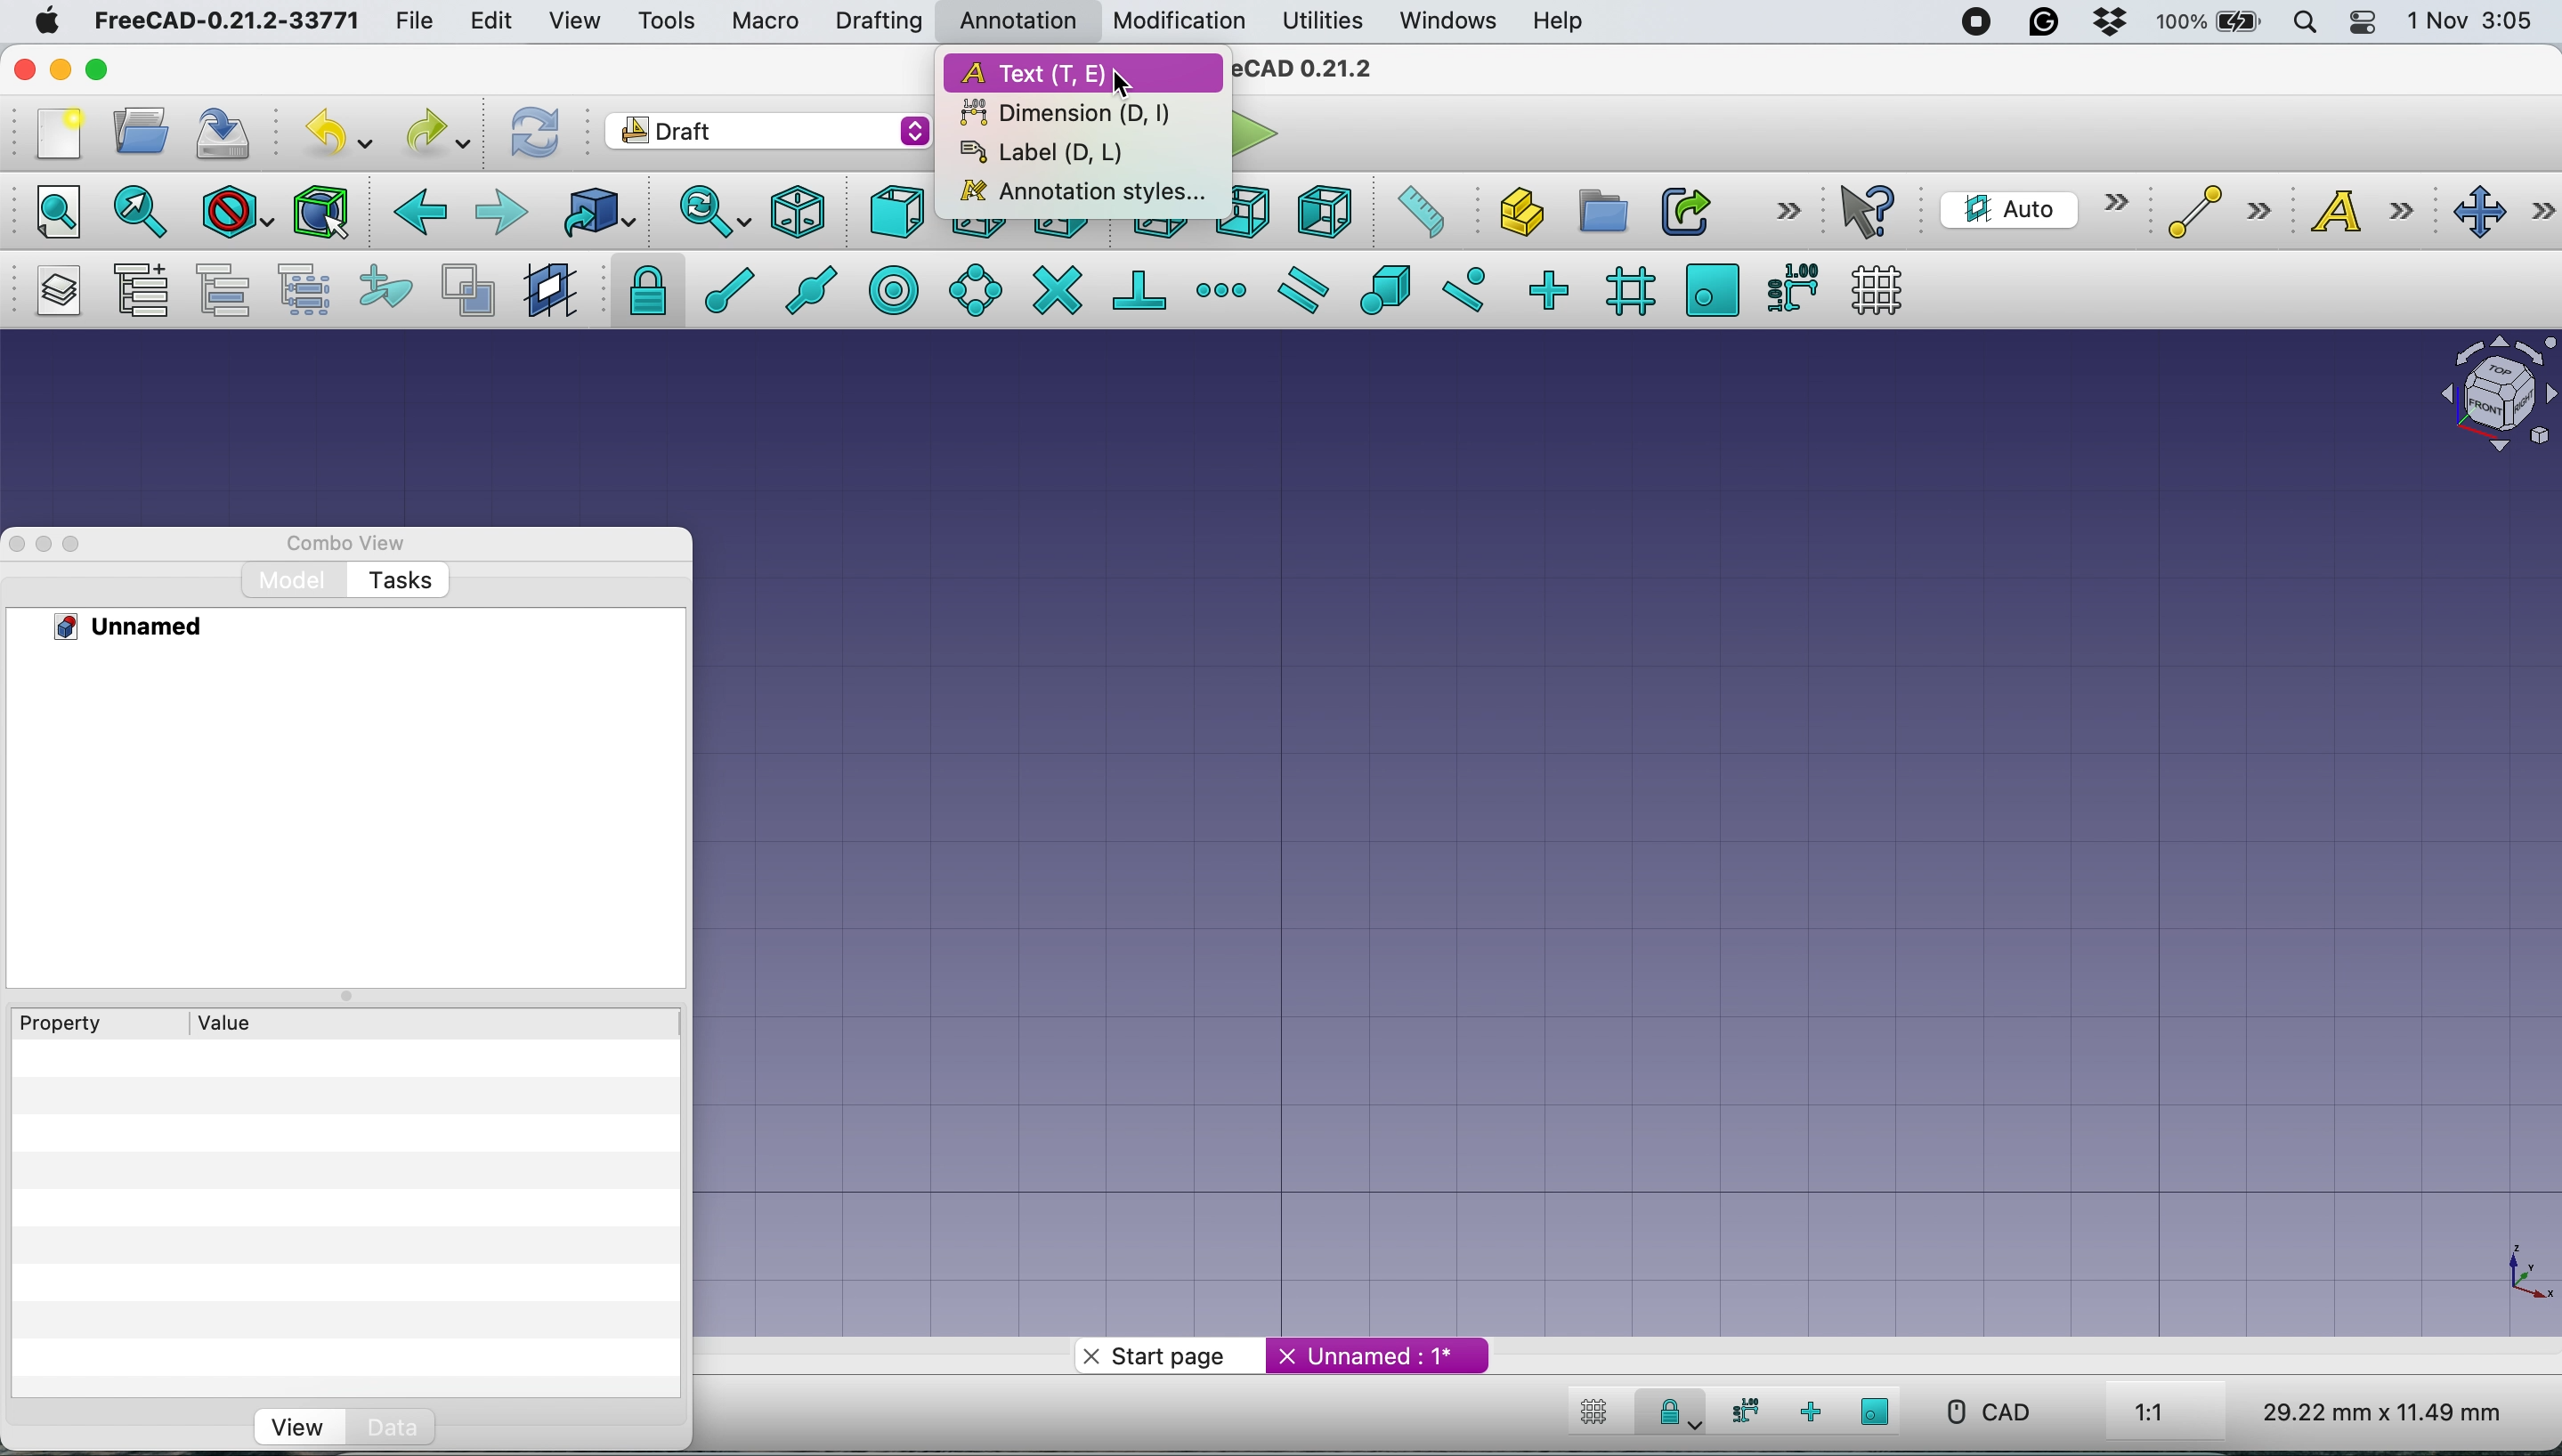 The height and width of the screenshot is (1456, 2562). Describe the element at coordinates (1679, 209) in the screenshot. I see `make link` at that location.